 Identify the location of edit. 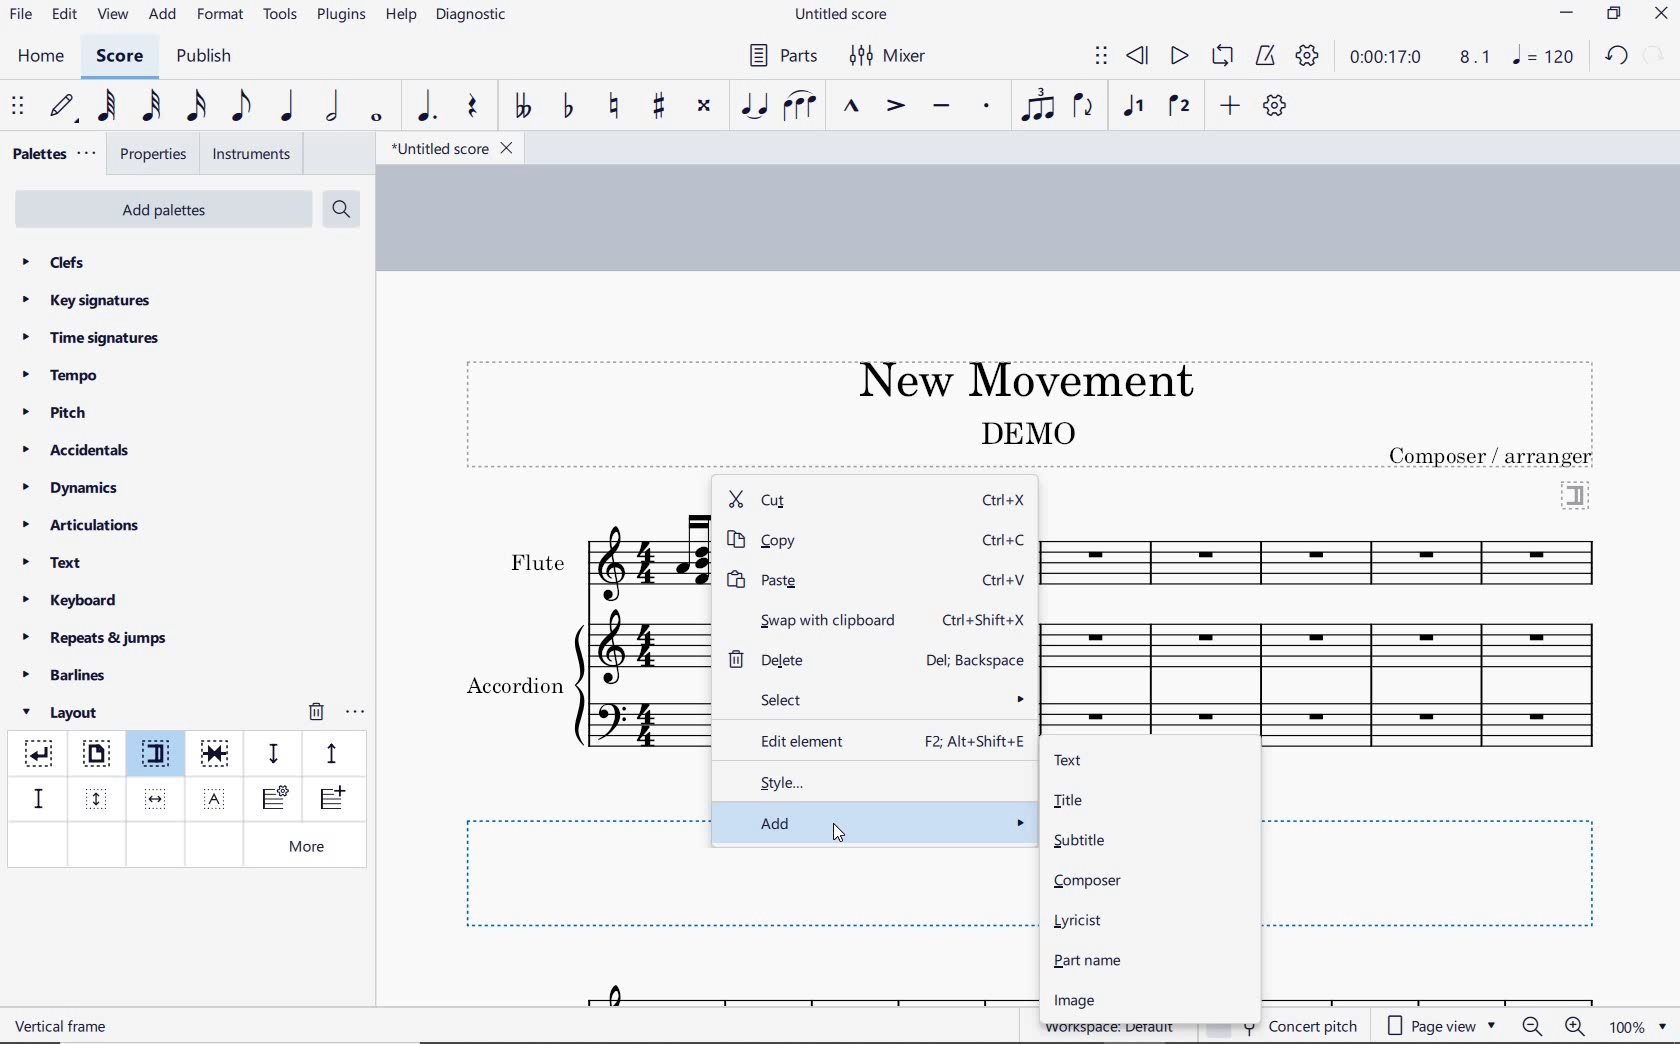
(63, 15).